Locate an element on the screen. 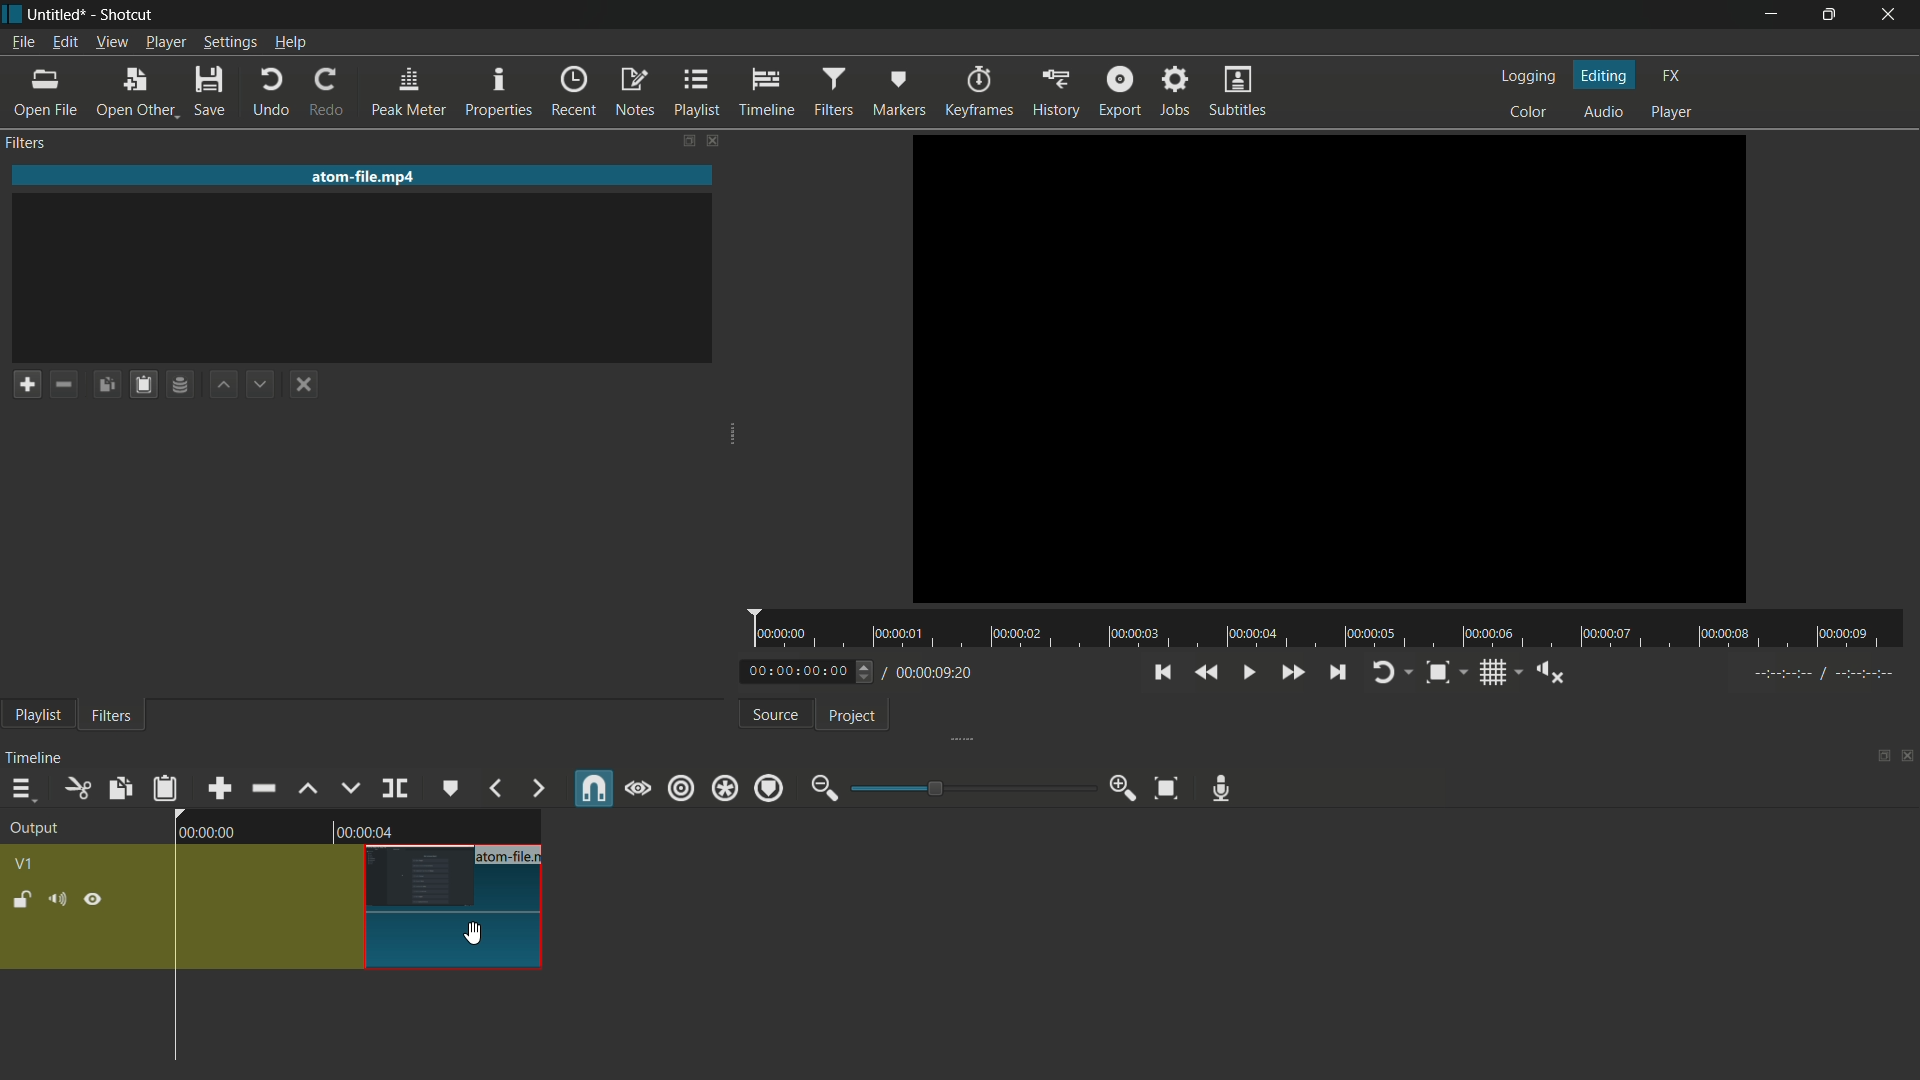  quickly play forward is located at coordinates (1292, 670).